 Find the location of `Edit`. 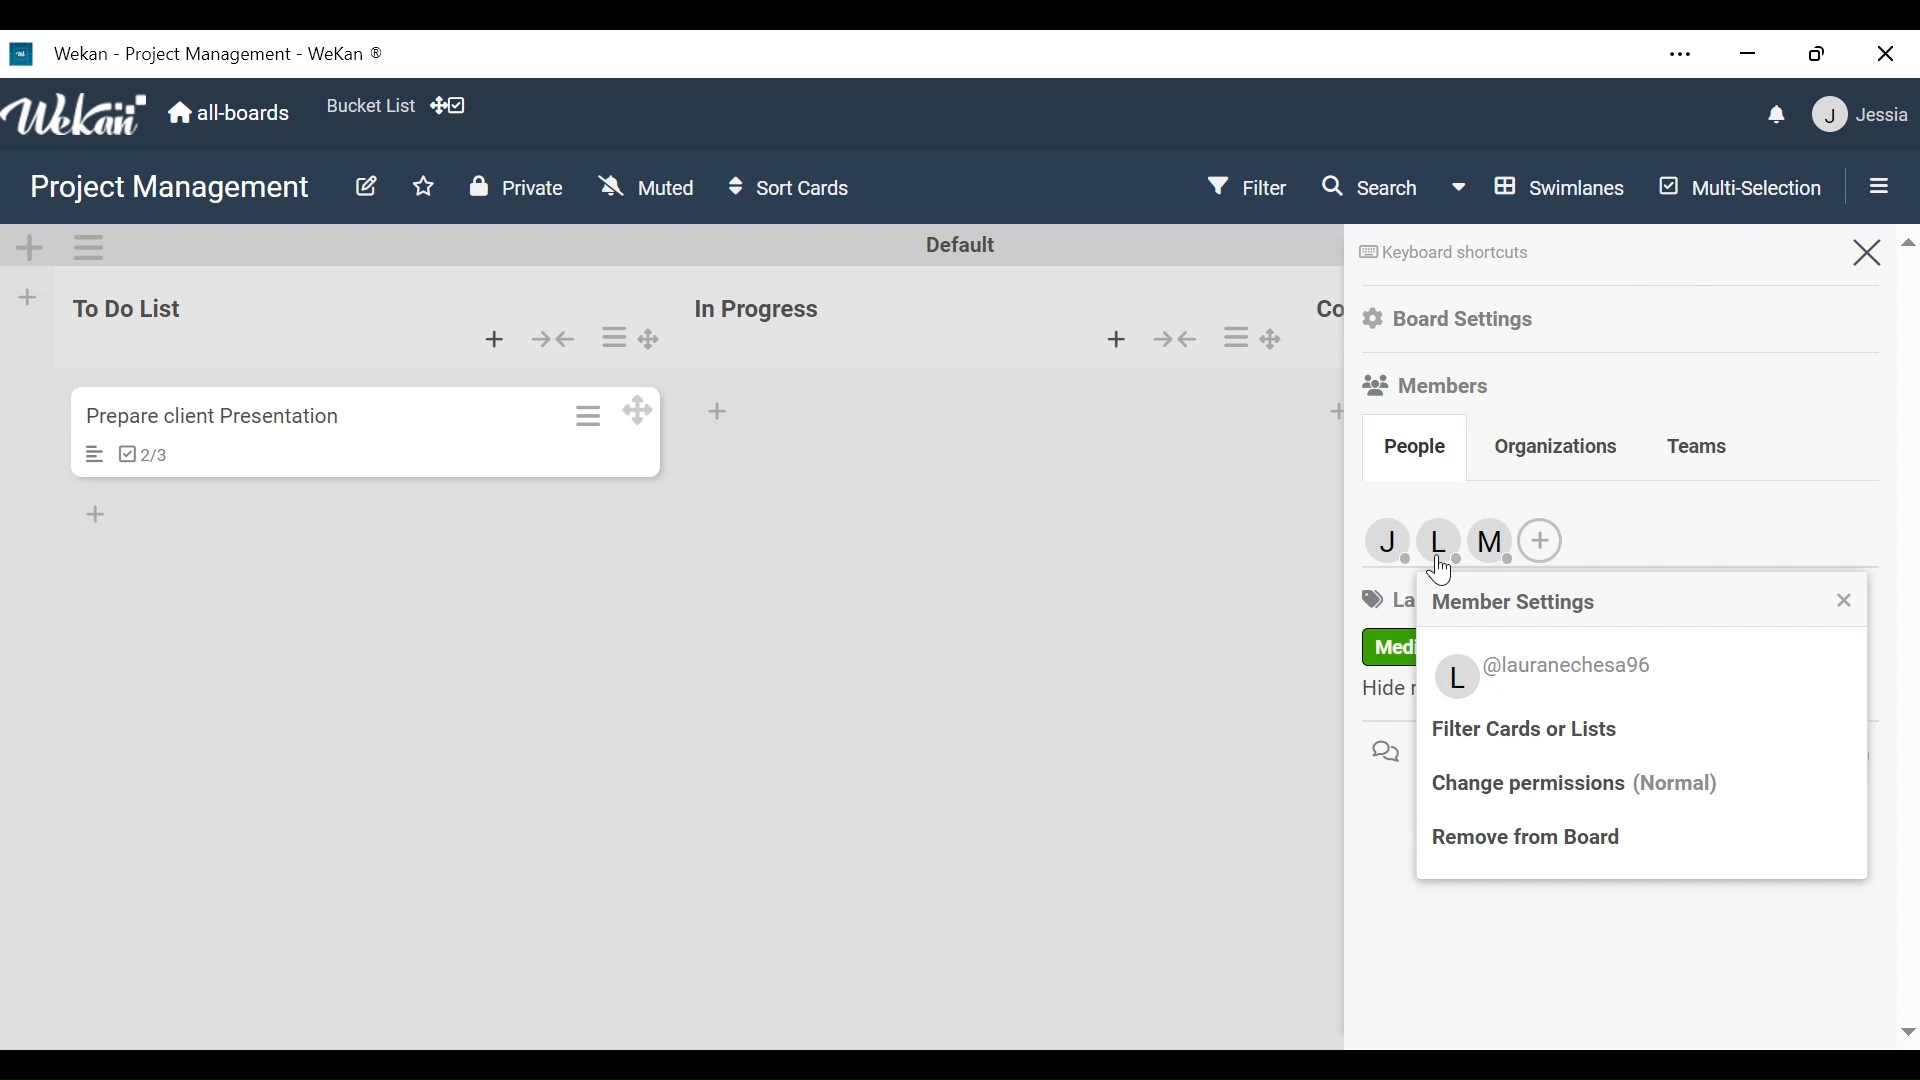

Edit is located at coordinates (365, 189).